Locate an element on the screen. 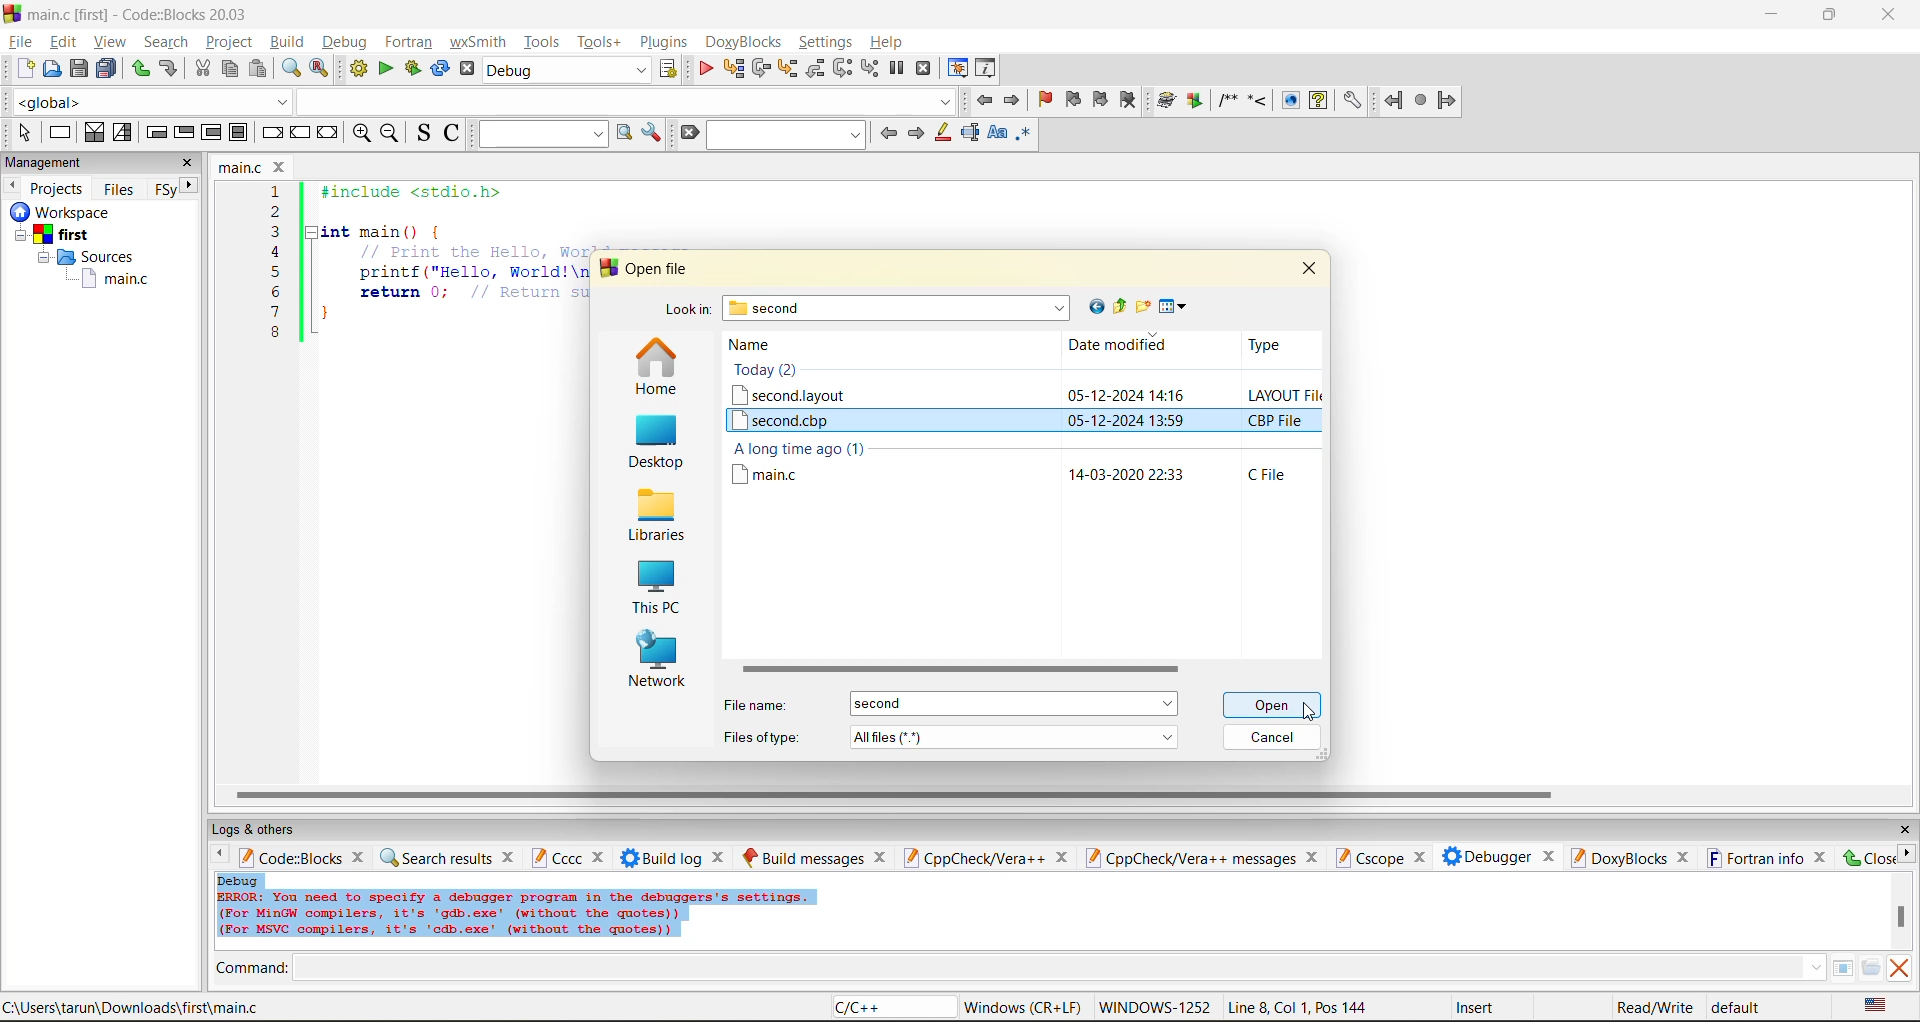 The width and height of the screenshot is (1920, 1022). file is located at coordinates (19, 39).